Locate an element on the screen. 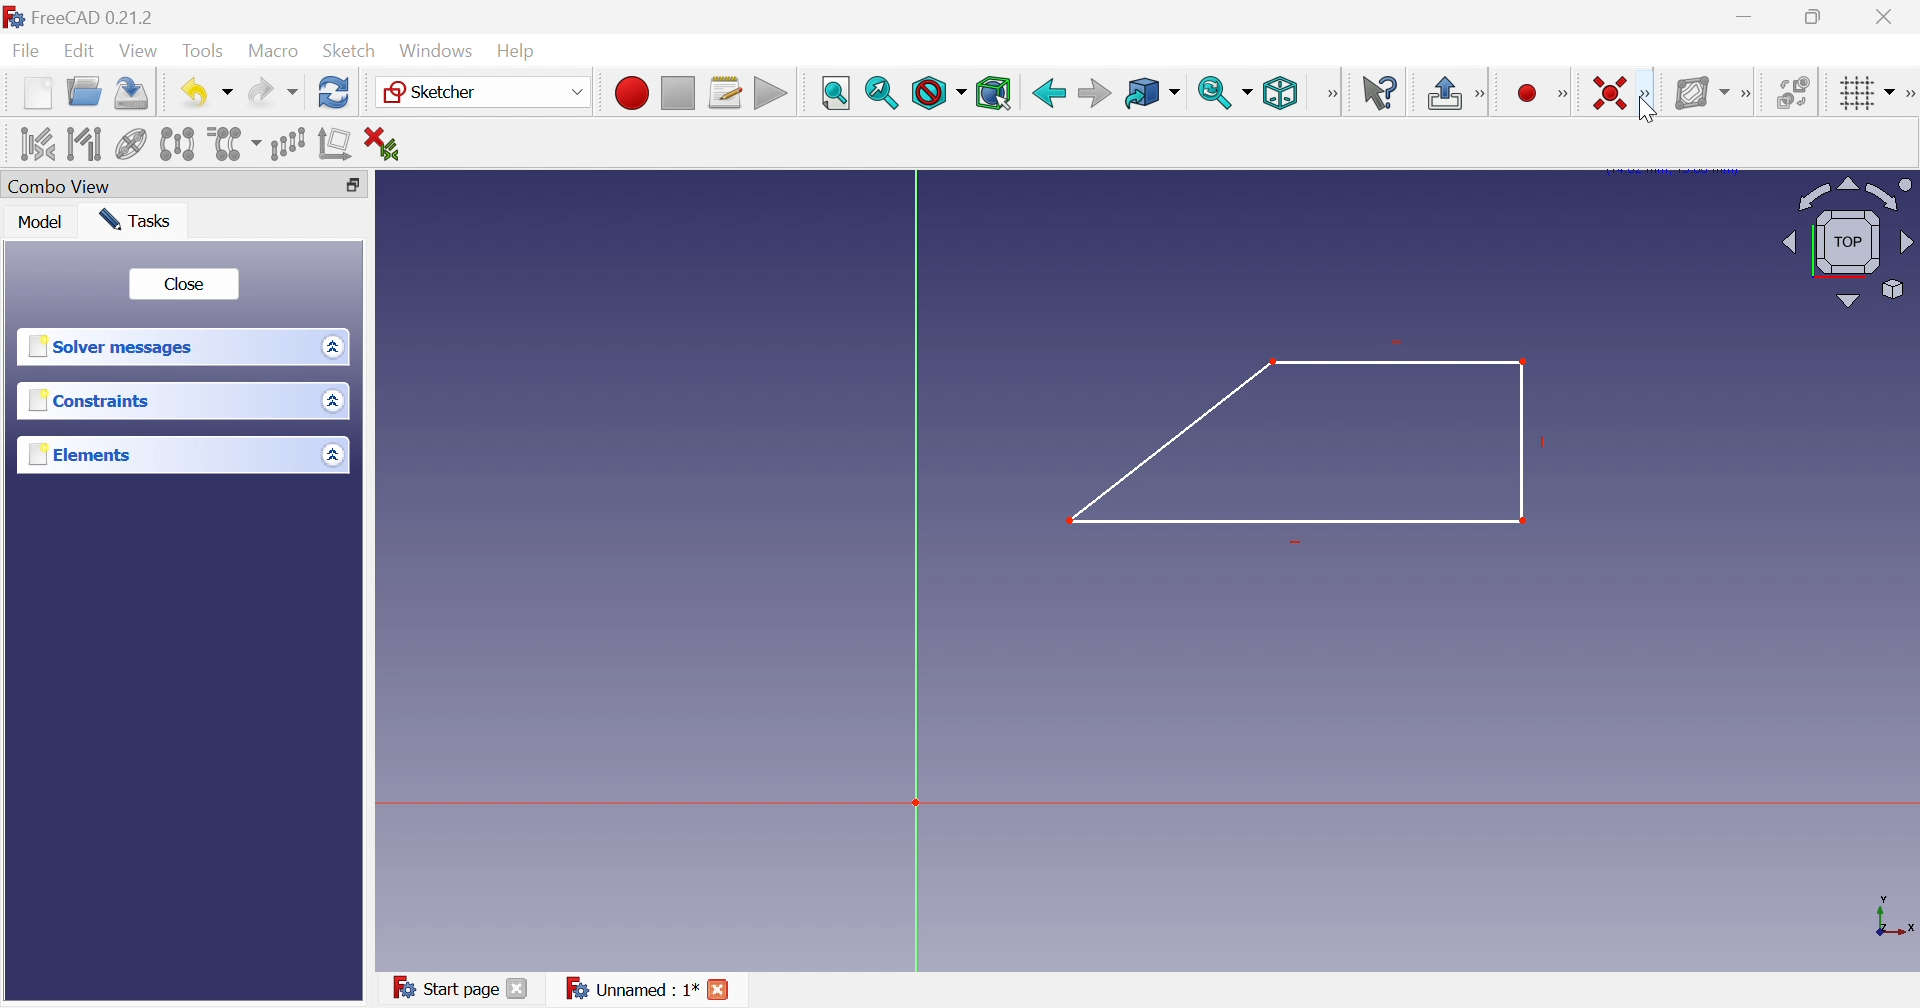 This screenshot has width=1920, height=1008. More is located at coordinates (1745, 90).